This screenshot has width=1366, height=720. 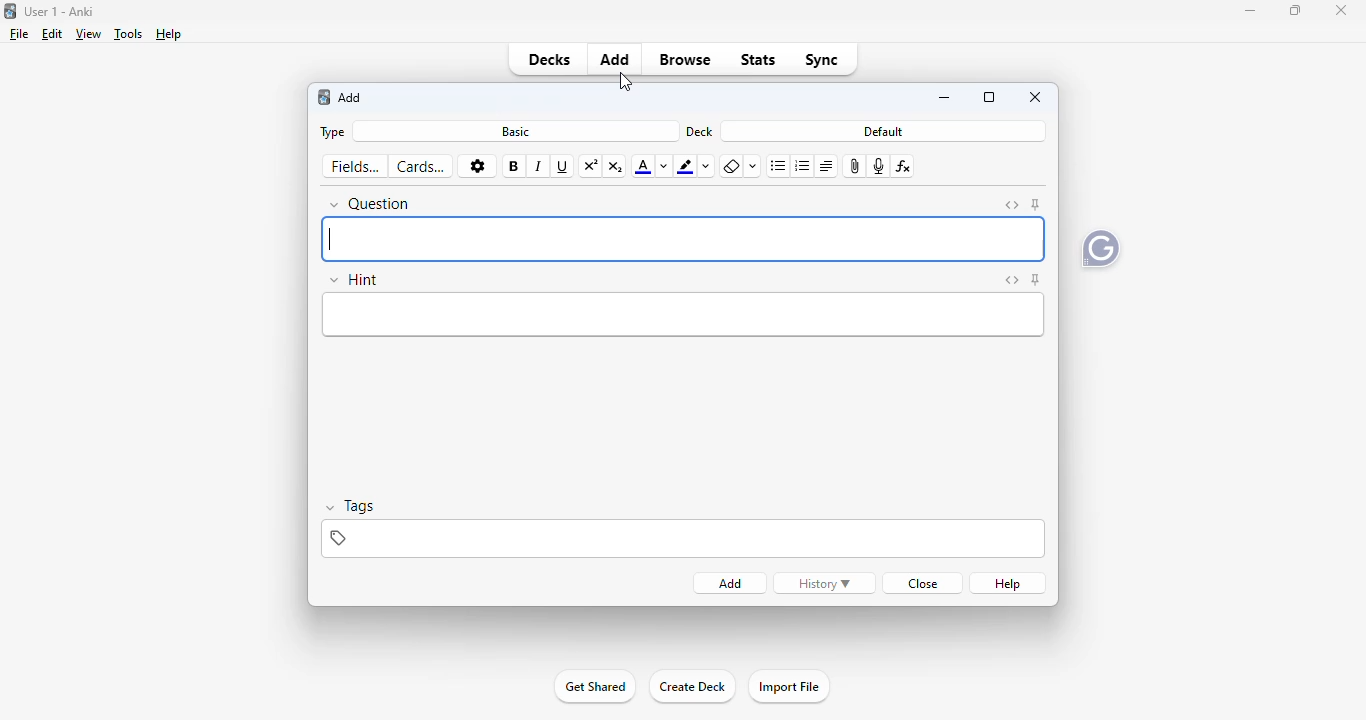 What do you see at coordinates (1341, 10) in the screenshot?
I see `close` at bounding box center [1341, 10].